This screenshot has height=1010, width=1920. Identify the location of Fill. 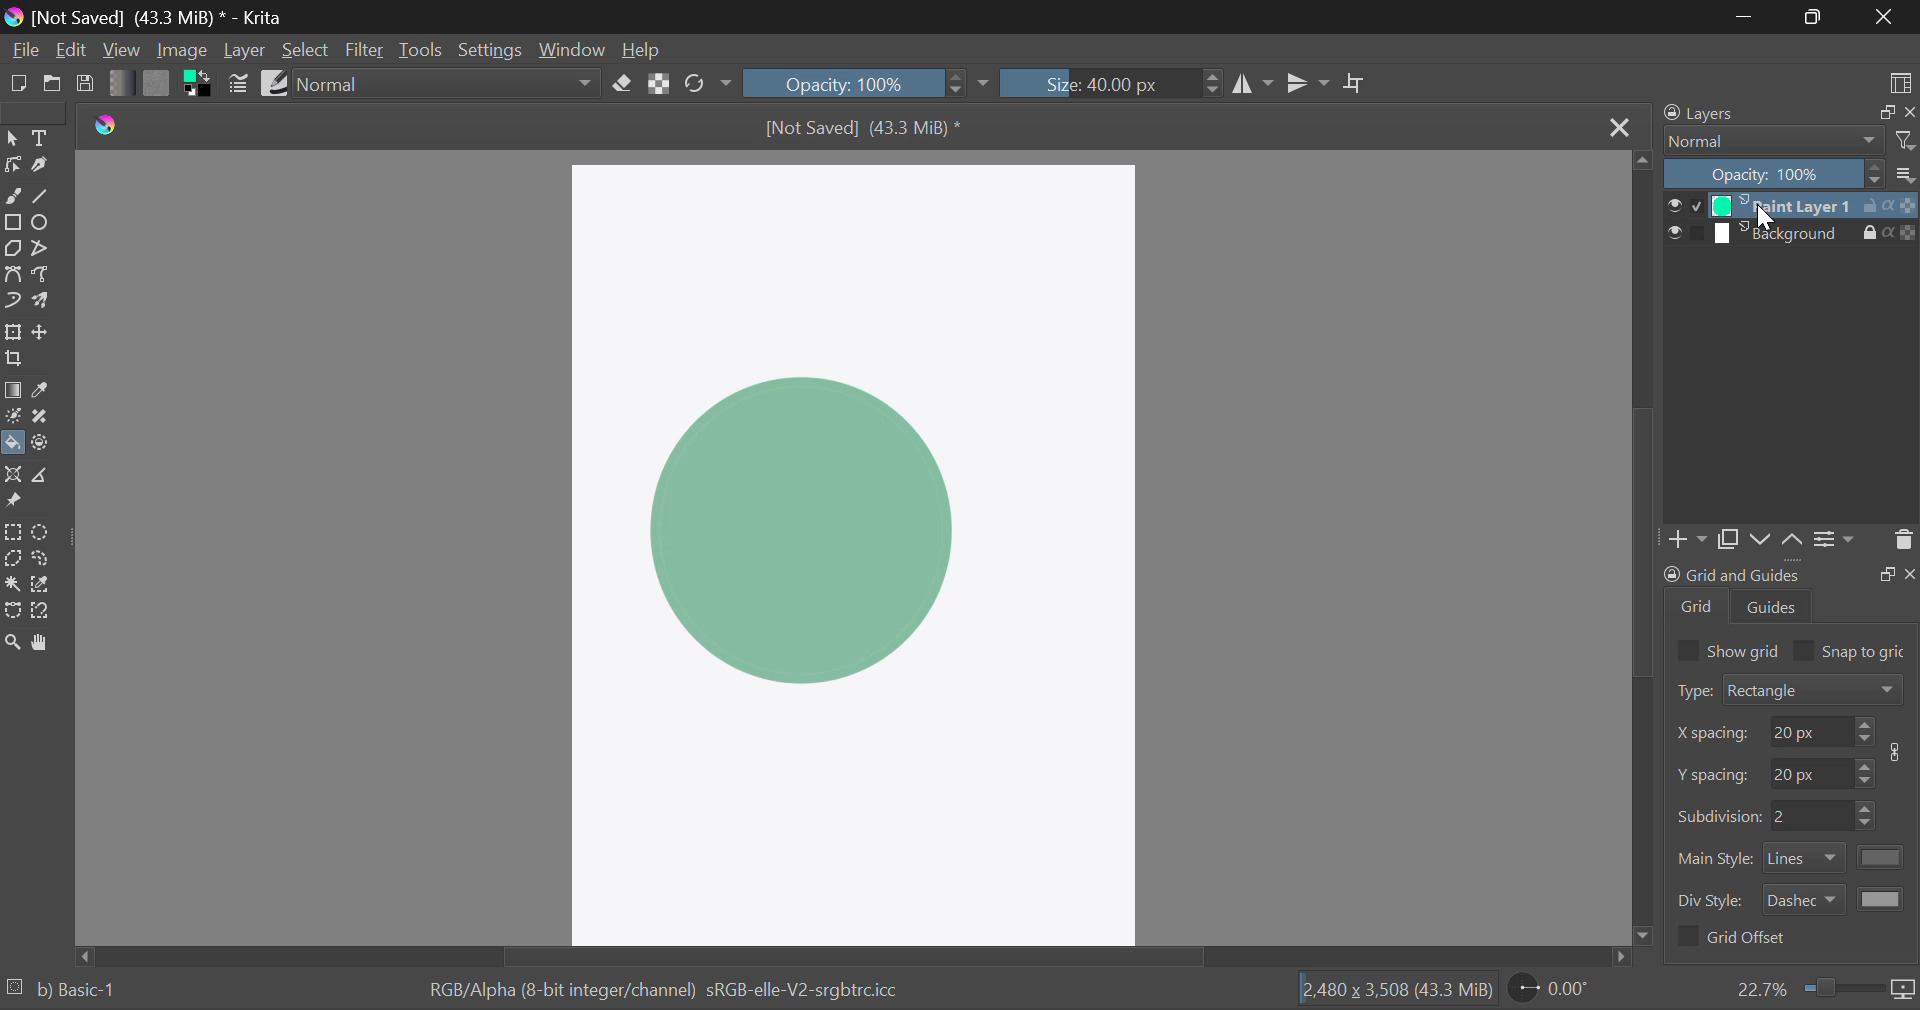
(12, 444).